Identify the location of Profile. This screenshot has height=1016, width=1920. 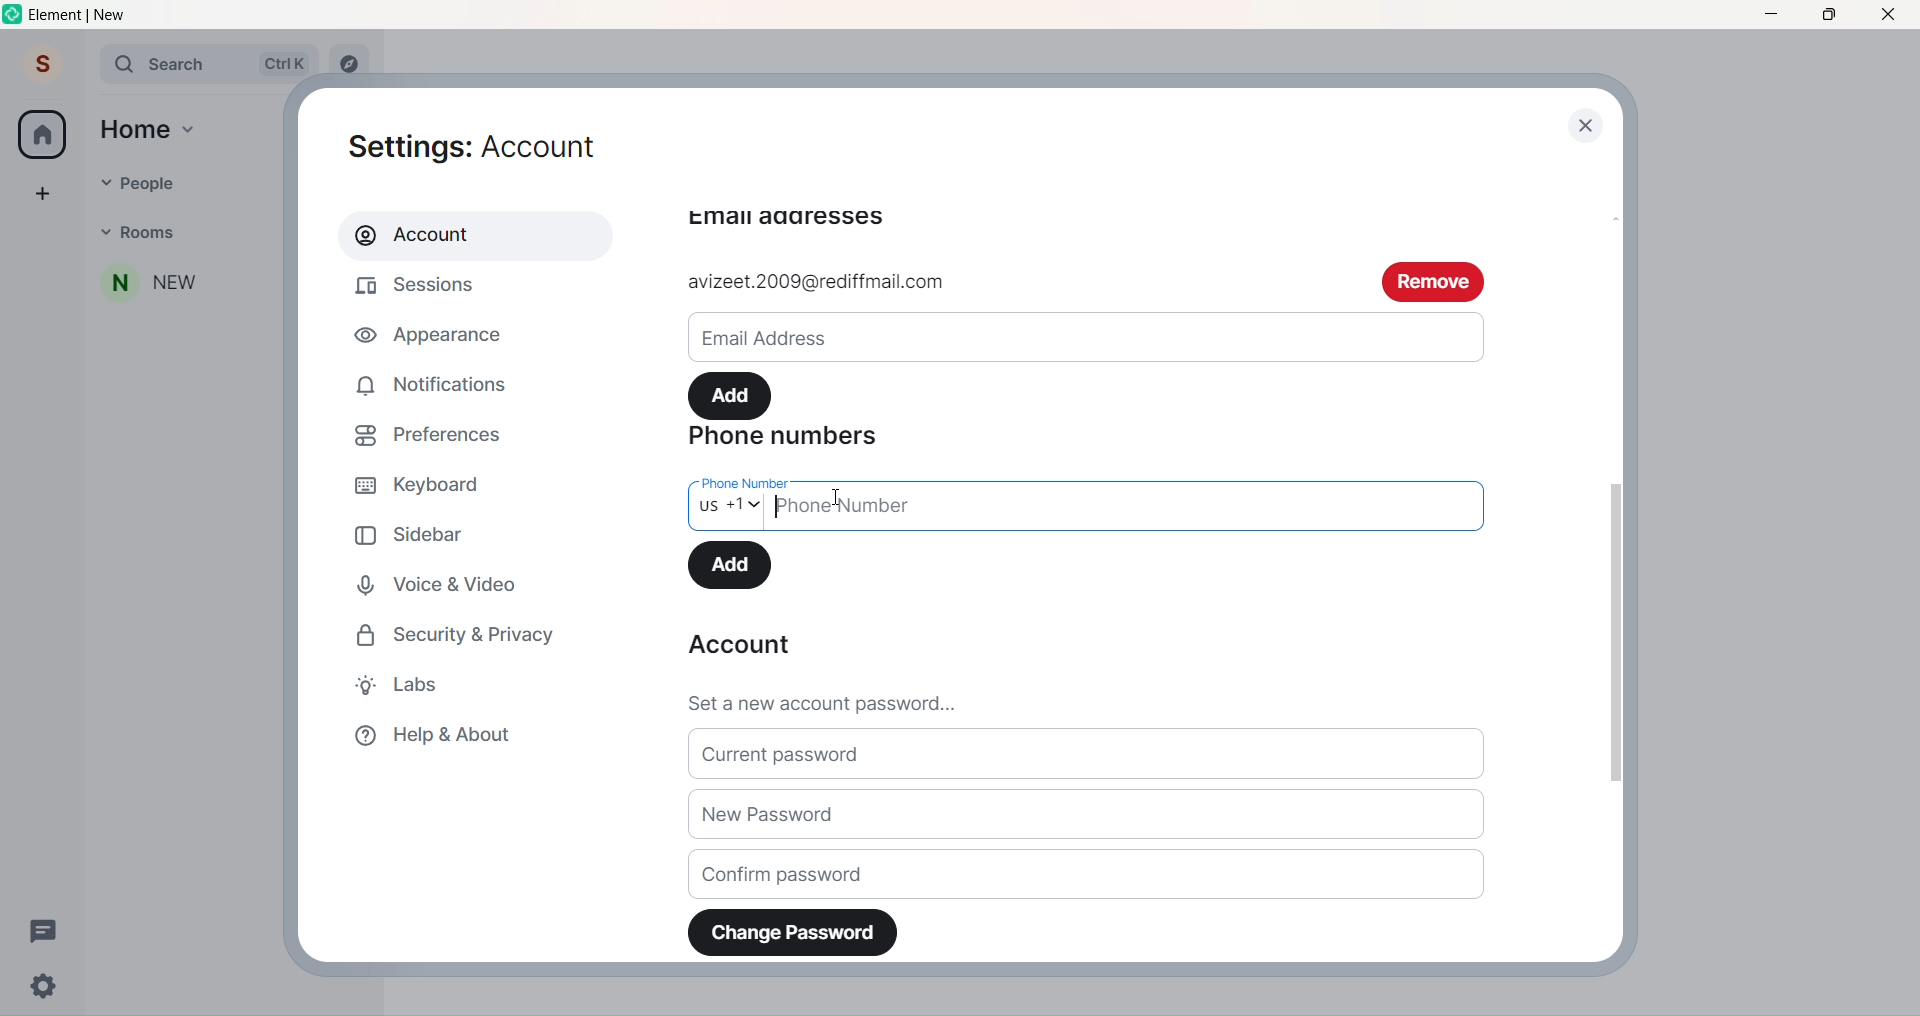
(39, 66).